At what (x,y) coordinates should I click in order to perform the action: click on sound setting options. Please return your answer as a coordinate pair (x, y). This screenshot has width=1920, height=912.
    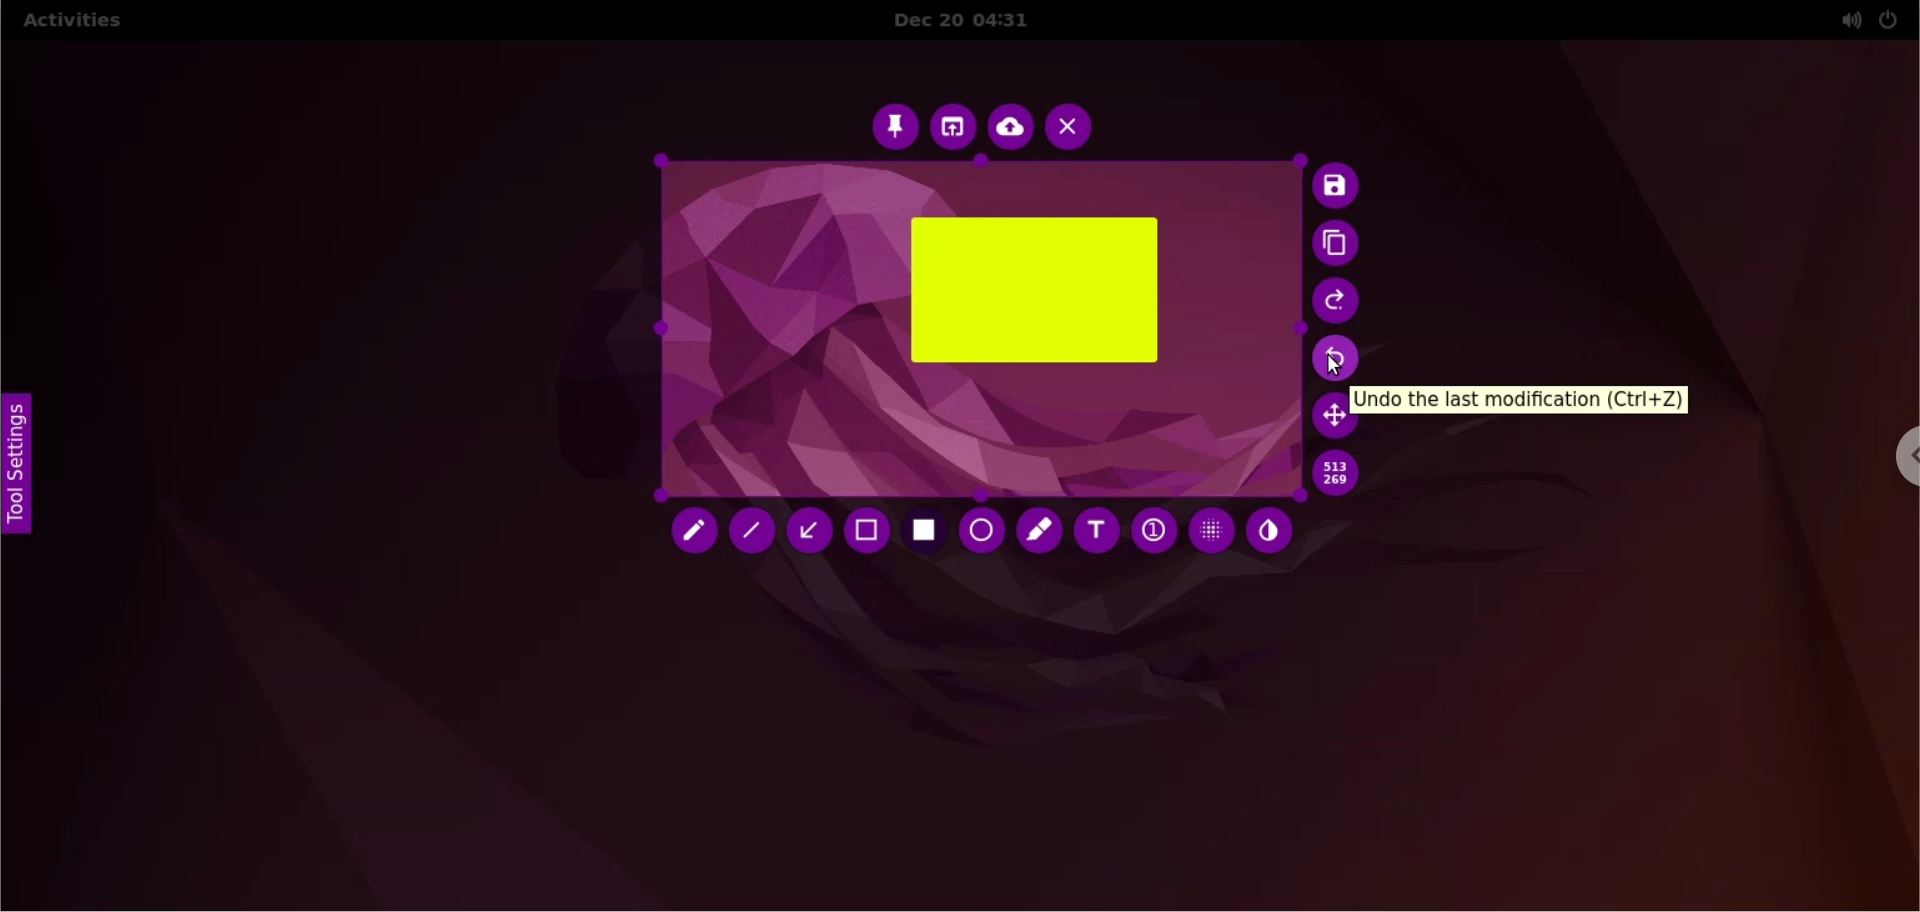
    Looking at the image, I should click on (1844, 20).